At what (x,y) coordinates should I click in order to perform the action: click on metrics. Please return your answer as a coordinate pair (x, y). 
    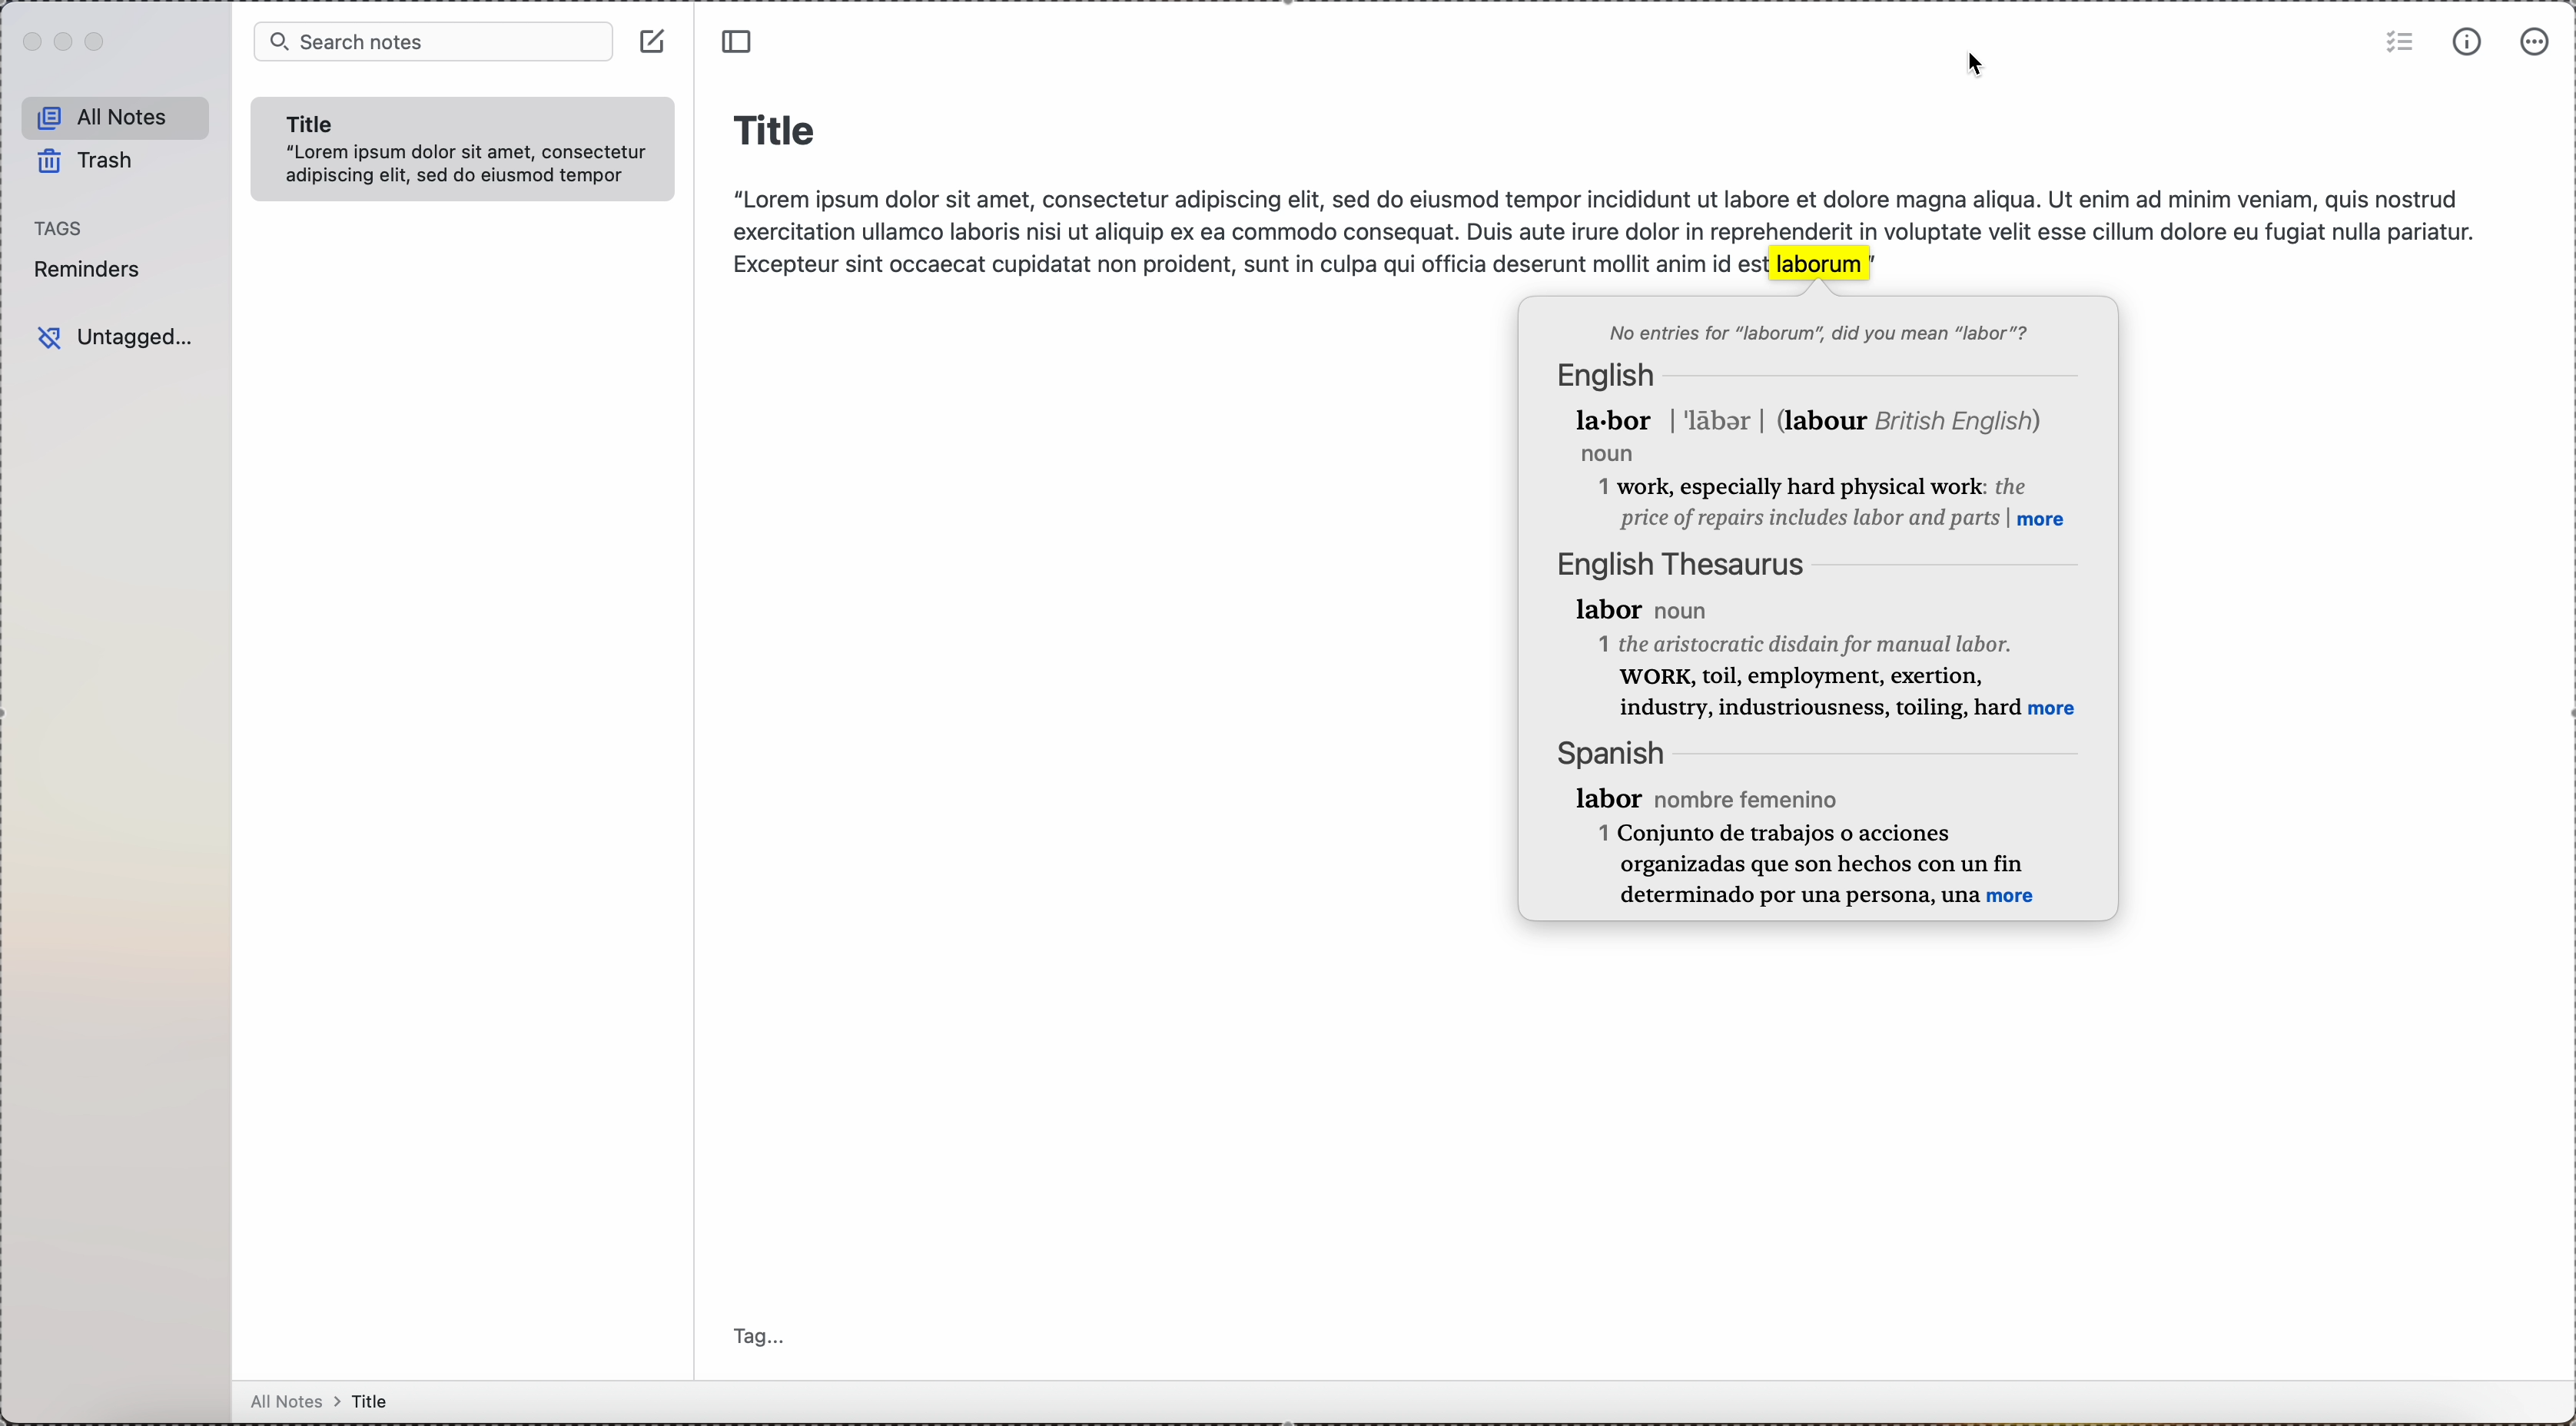
    Looking at the image, I should click on (2468, 43).